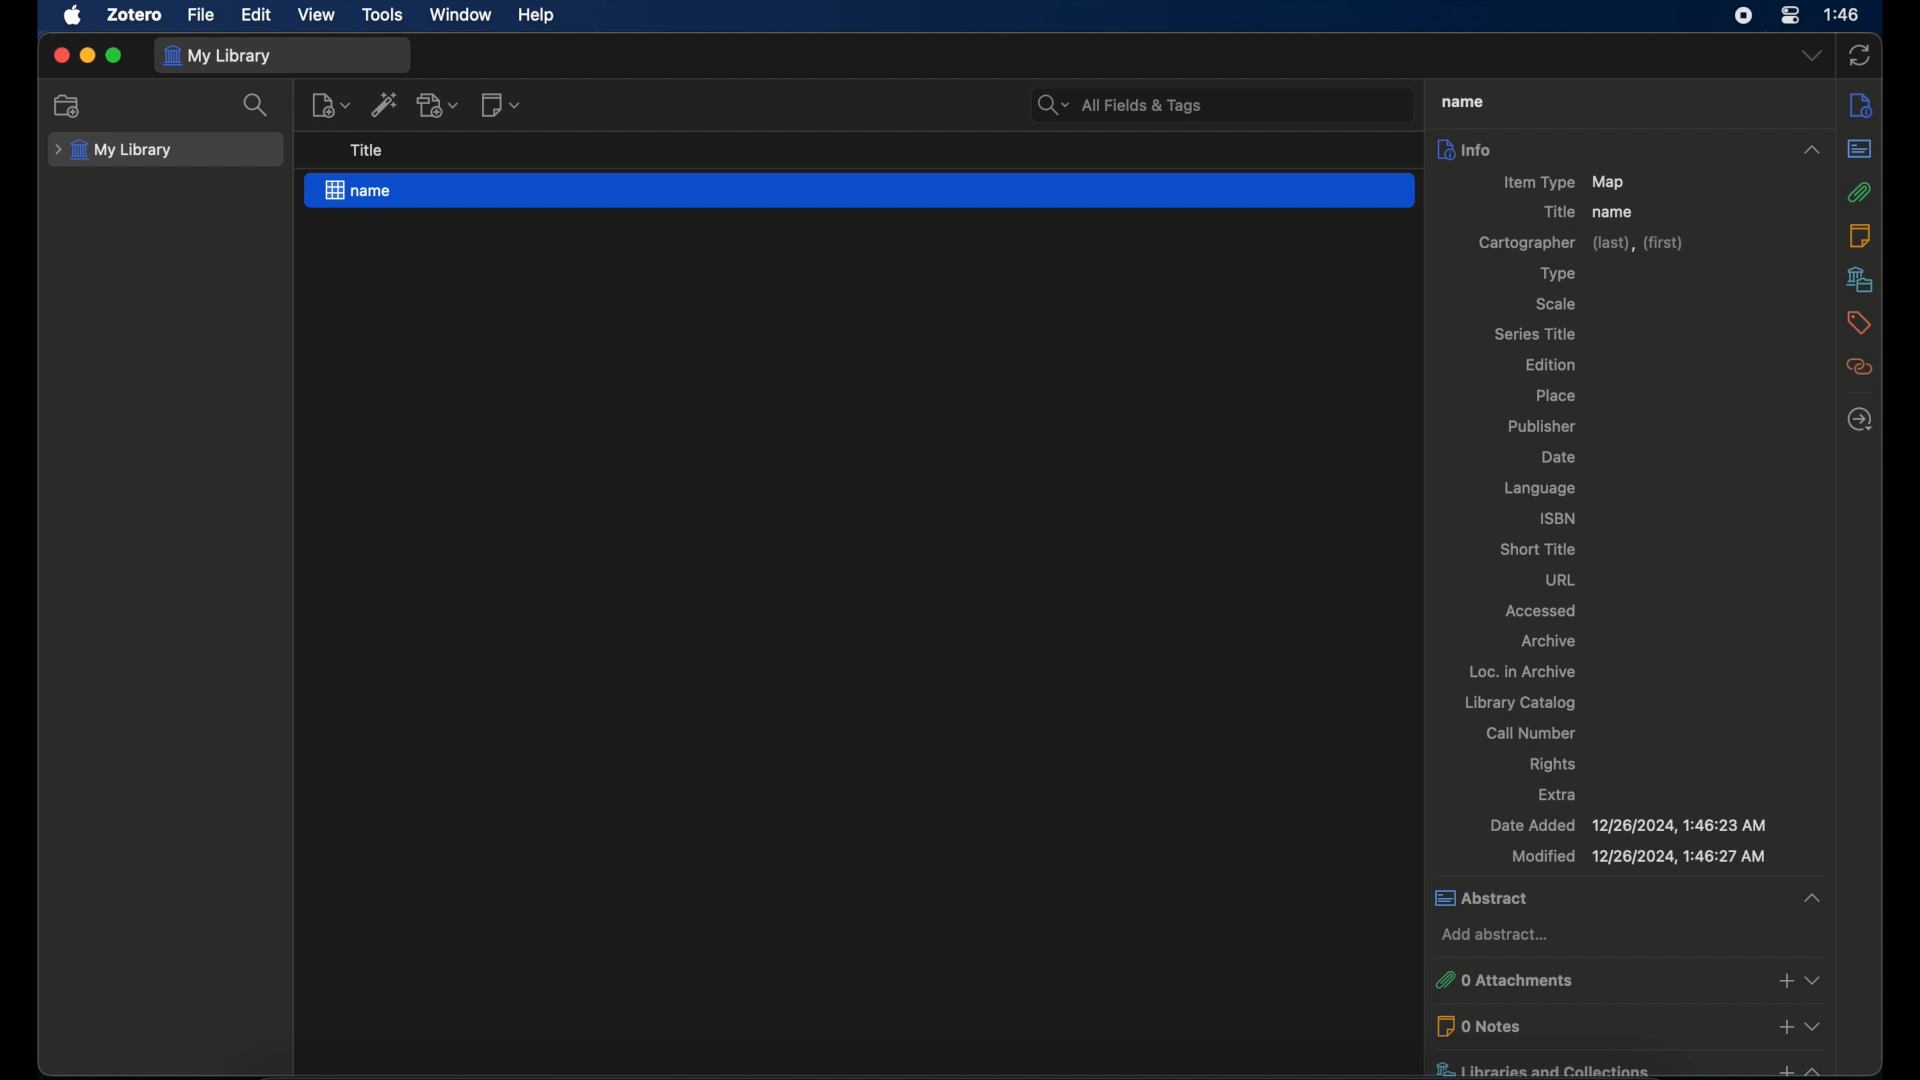 This screenshot has height=1080, width=1920. What do you see at coordinates (1861, 107) in the screenshot?
I see `info` at bounding box center [1861, 107].